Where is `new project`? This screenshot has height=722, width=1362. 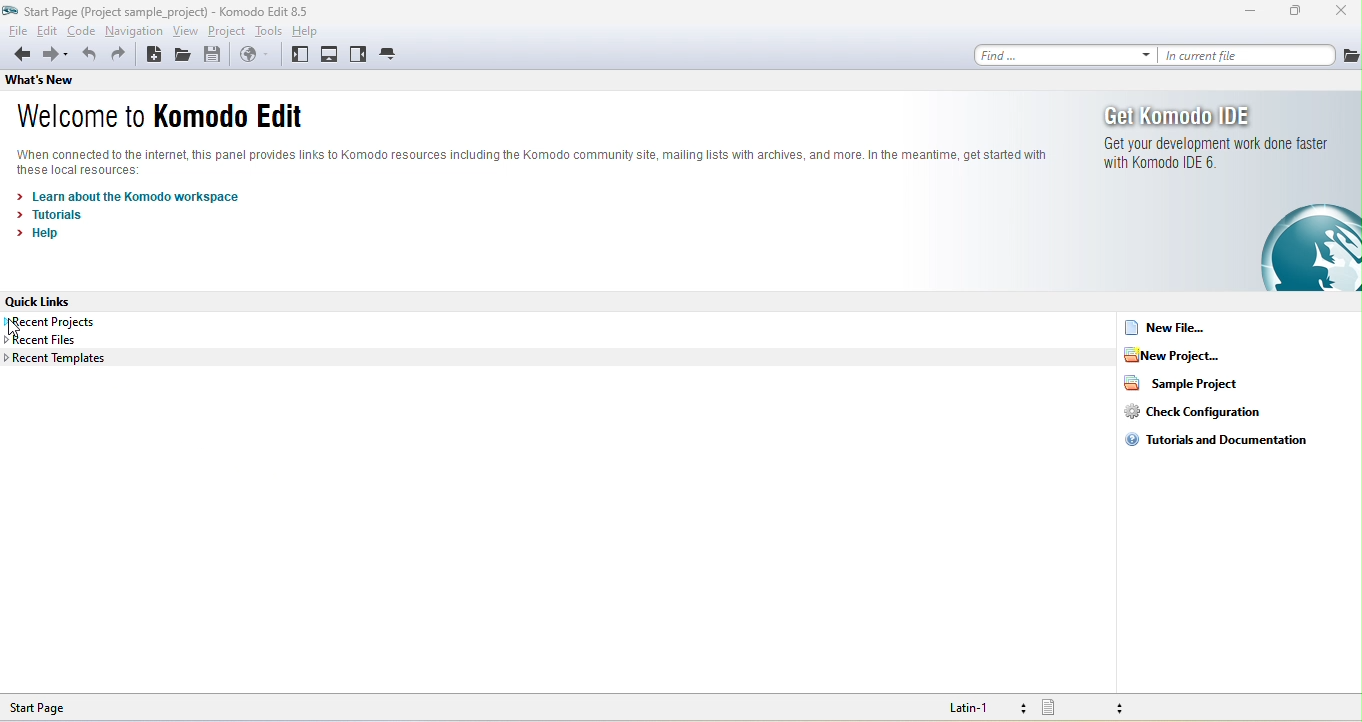
new project is located at coordinates (1190, 360).